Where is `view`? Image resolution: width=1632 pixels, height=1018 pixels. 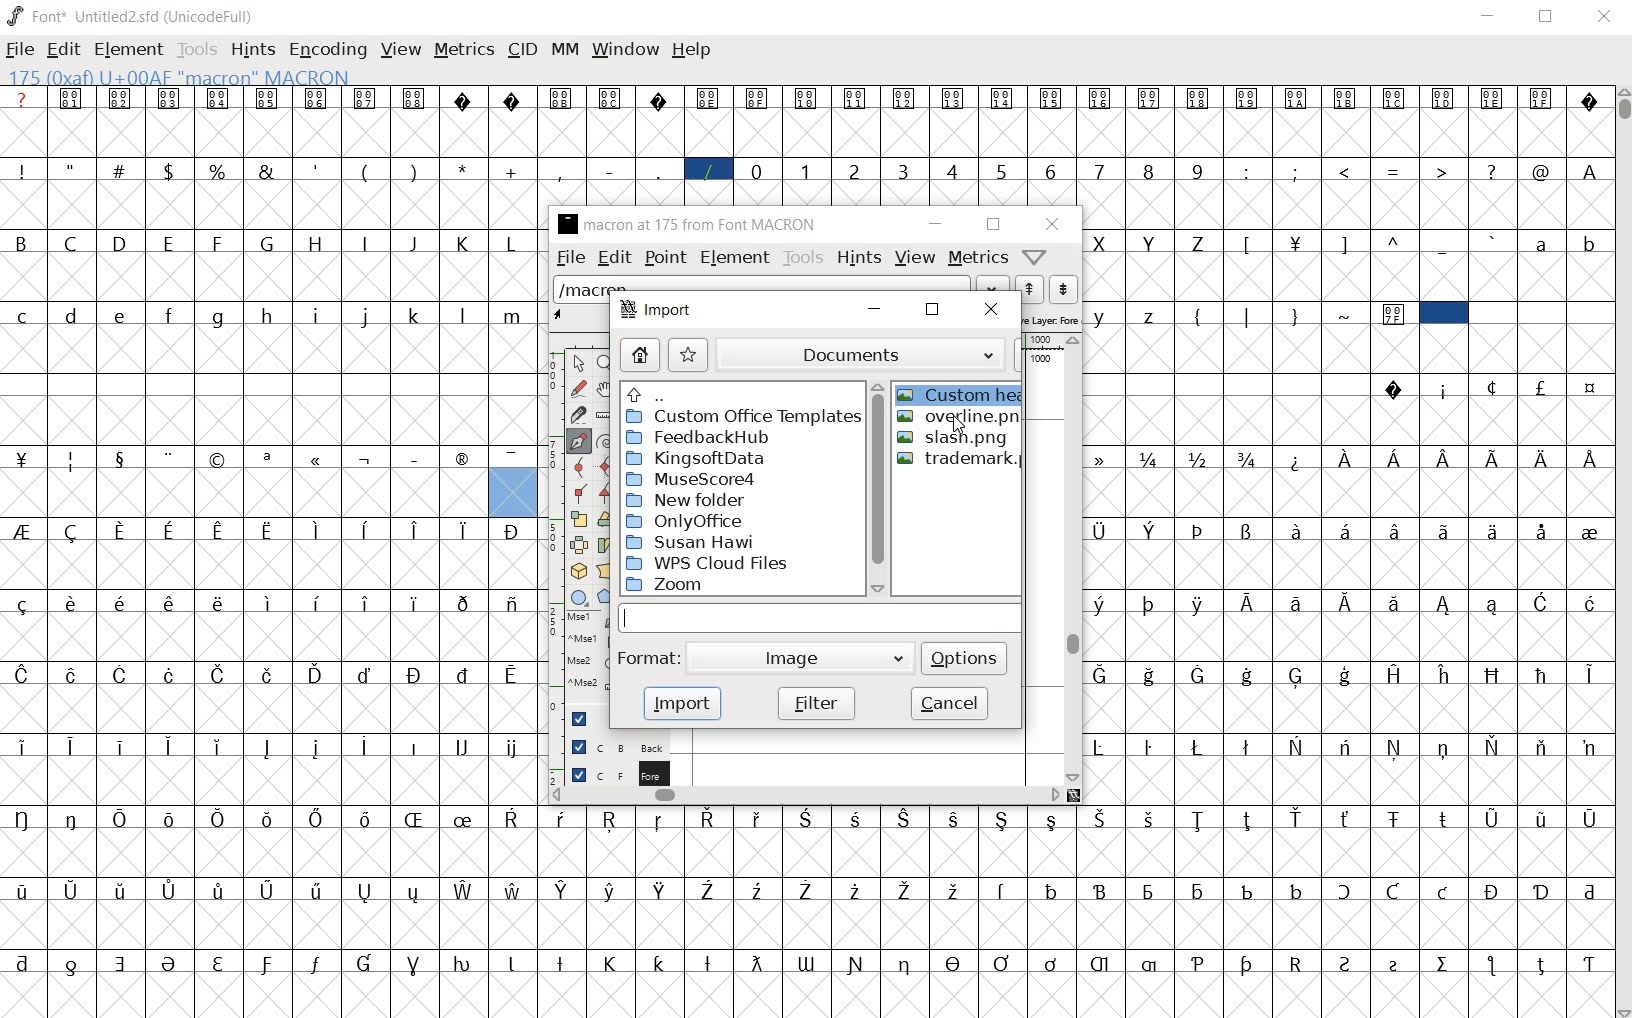 view is located at coordinates (915, 260).